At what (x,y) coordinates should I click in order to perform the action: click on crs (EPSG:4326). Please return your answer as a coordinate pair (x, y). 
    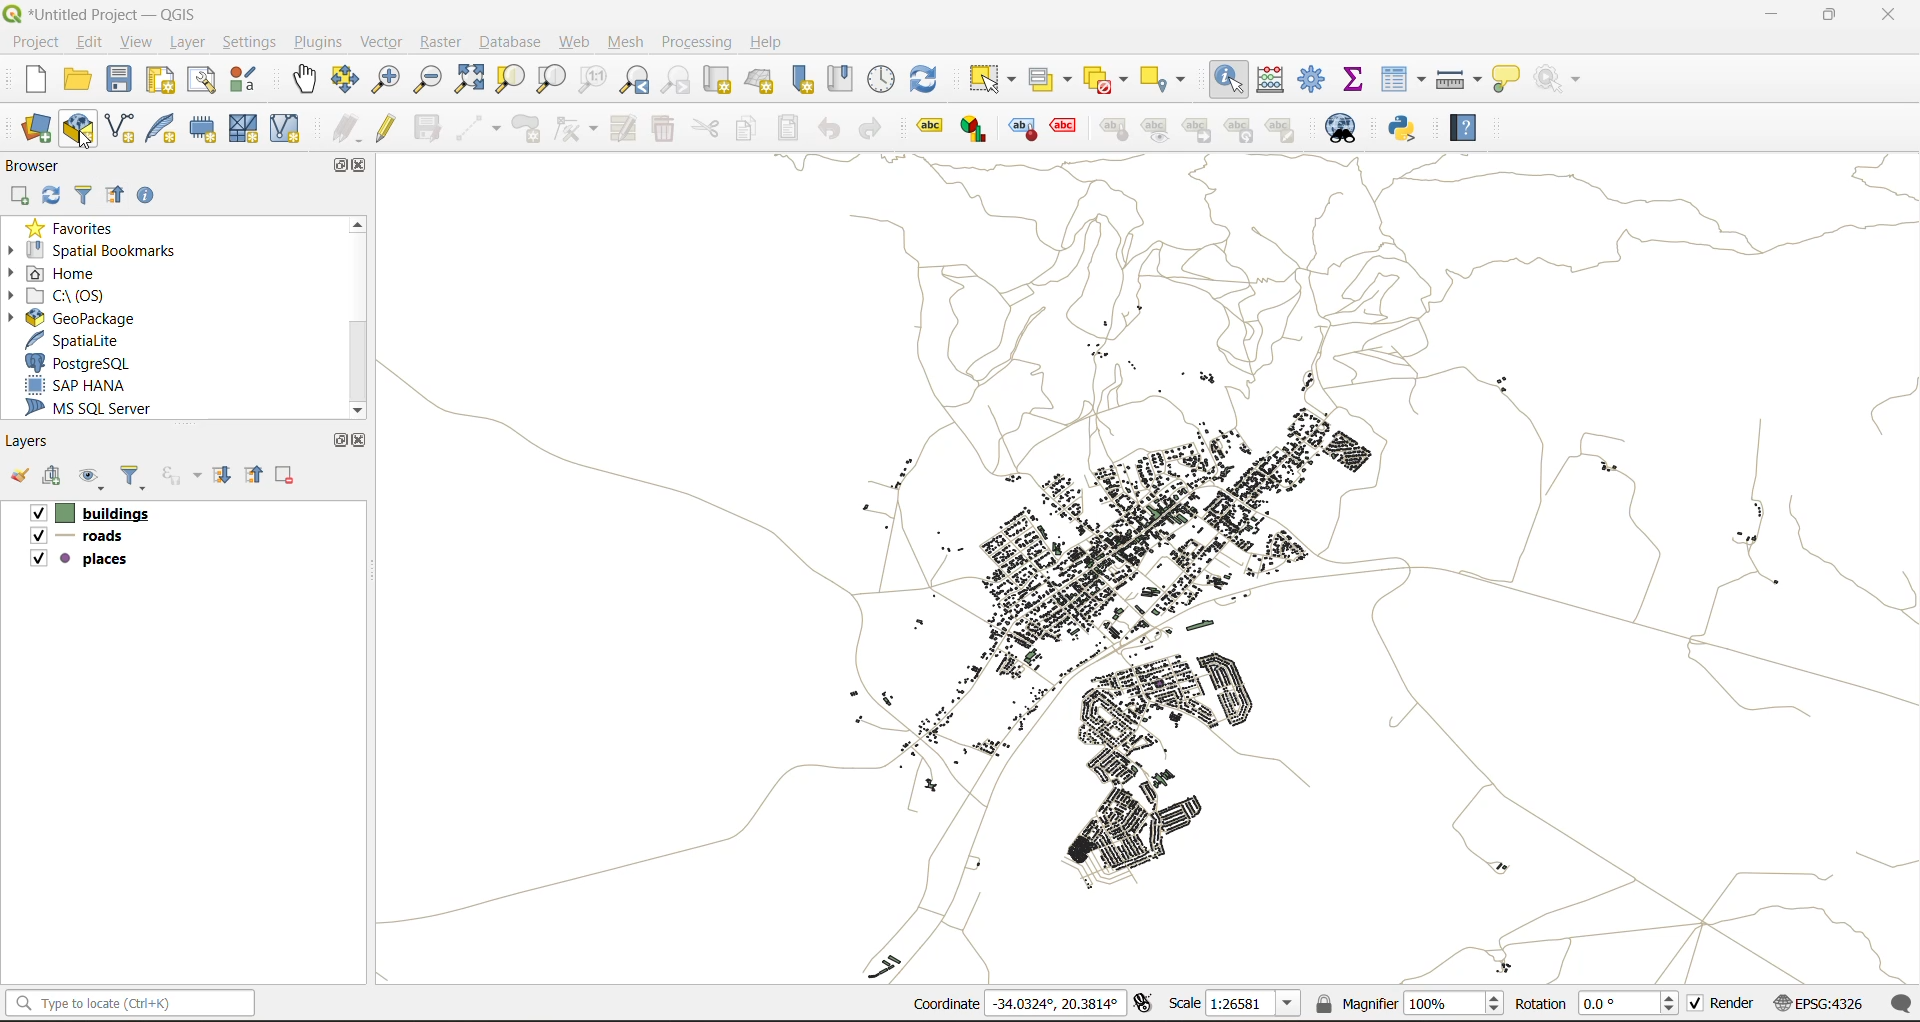
    Looking at the image, I should click on (1823, 1004).